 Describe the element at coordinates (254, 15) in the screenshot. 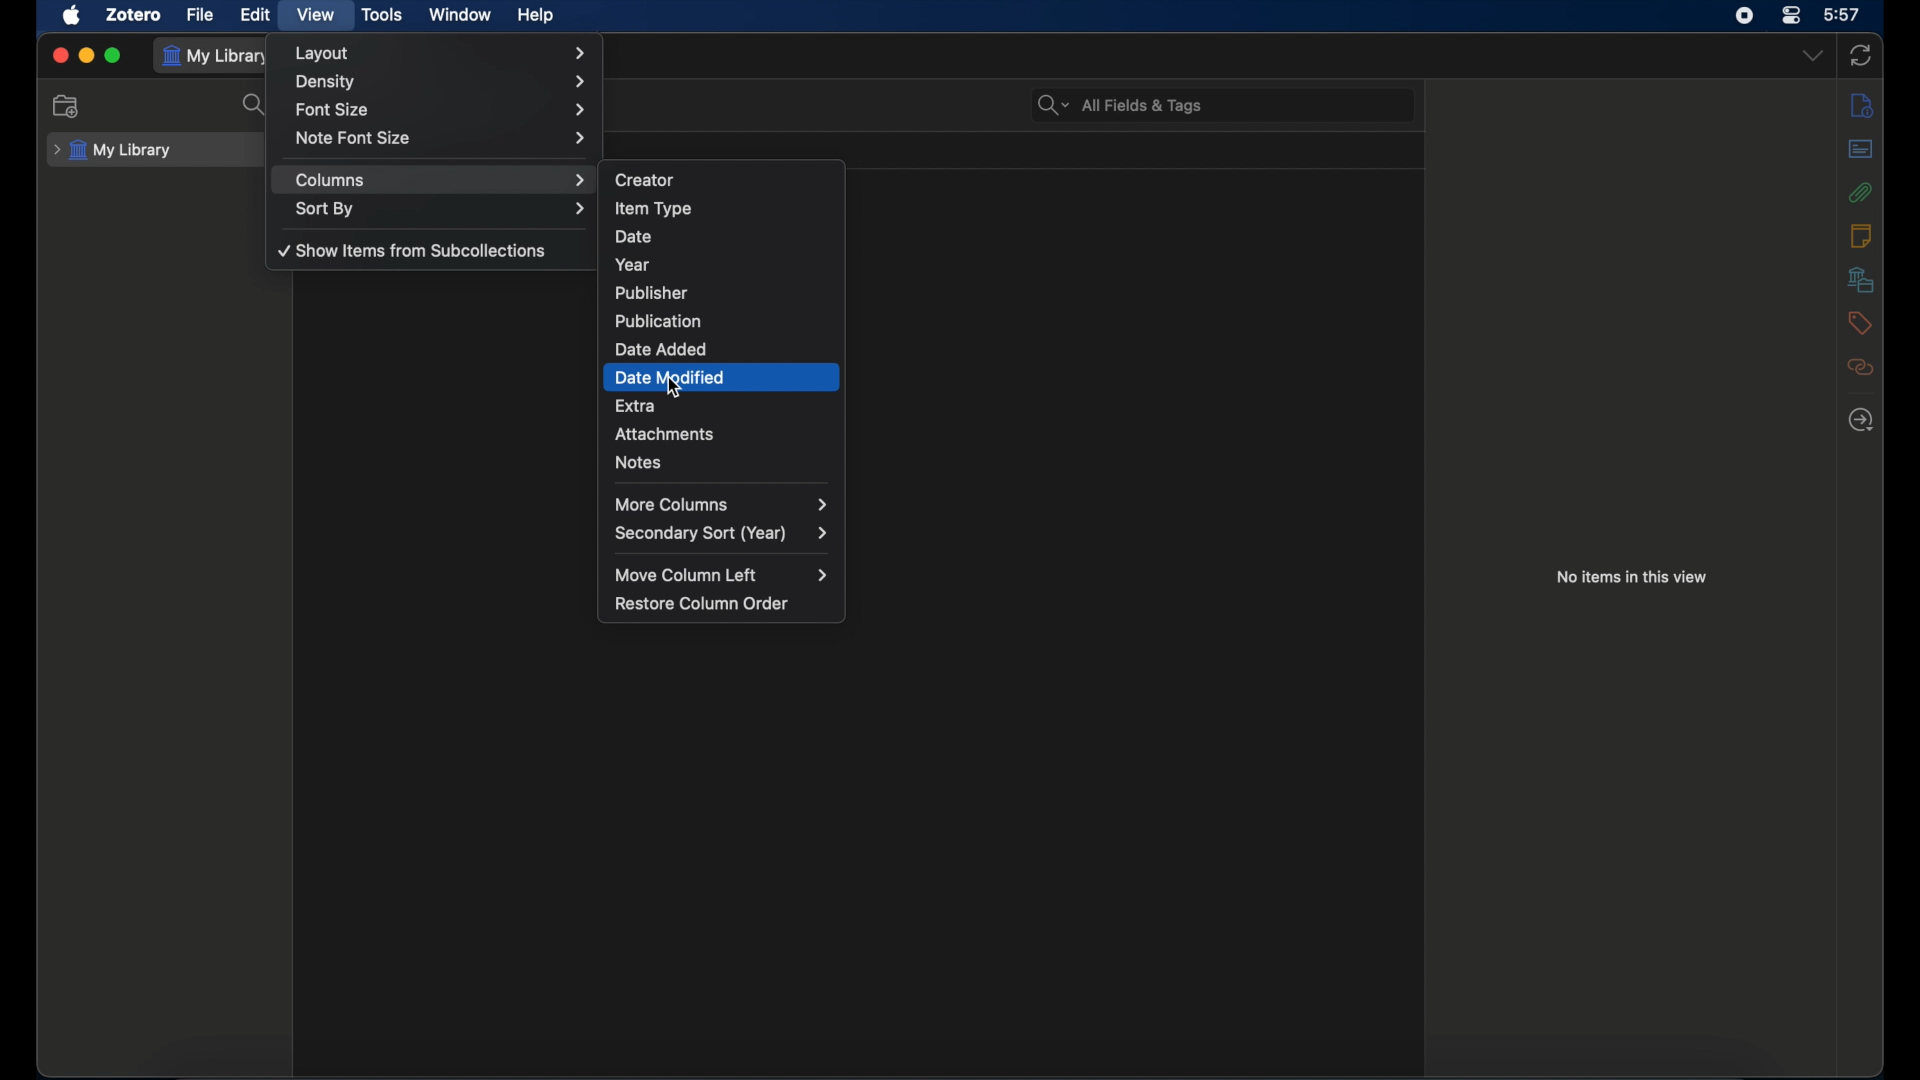

I see `edit` at that location.